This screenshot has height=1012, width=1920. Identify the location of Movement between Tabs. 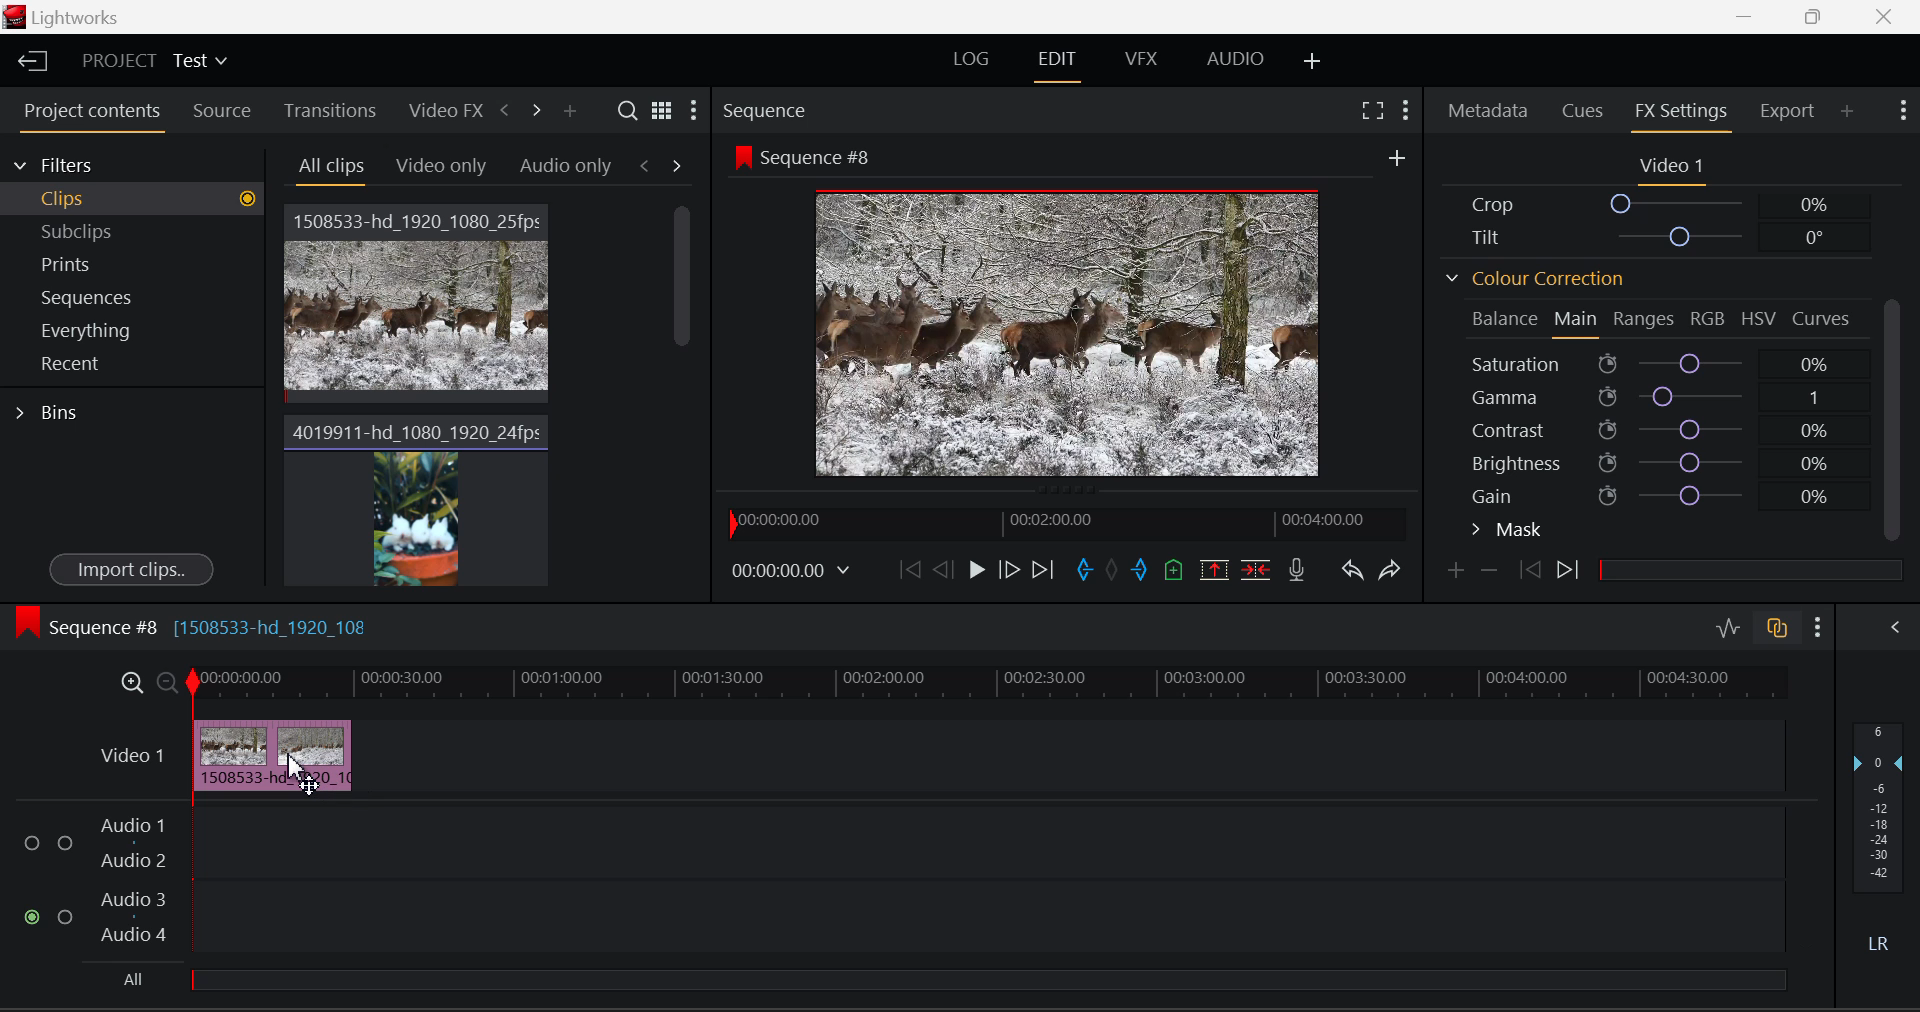
(662, 166).